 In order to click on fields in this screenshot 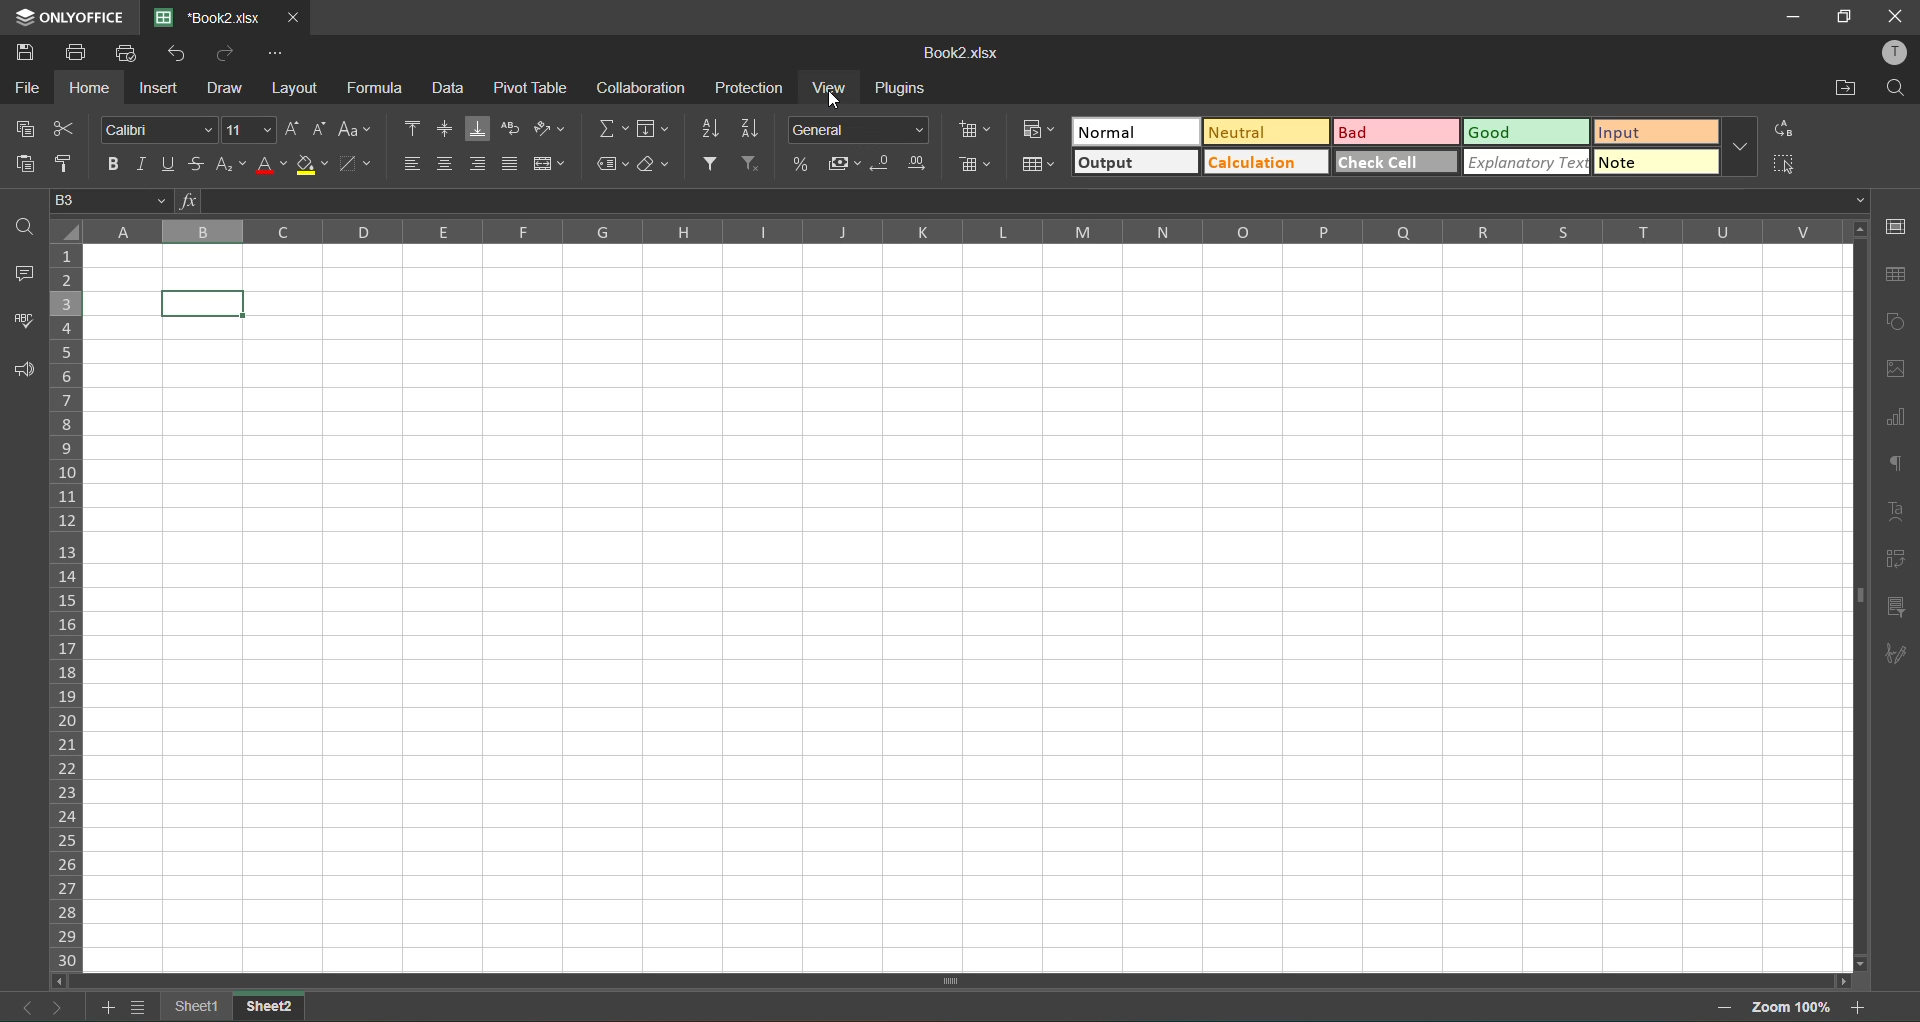, I will do `click(654, 130)`.